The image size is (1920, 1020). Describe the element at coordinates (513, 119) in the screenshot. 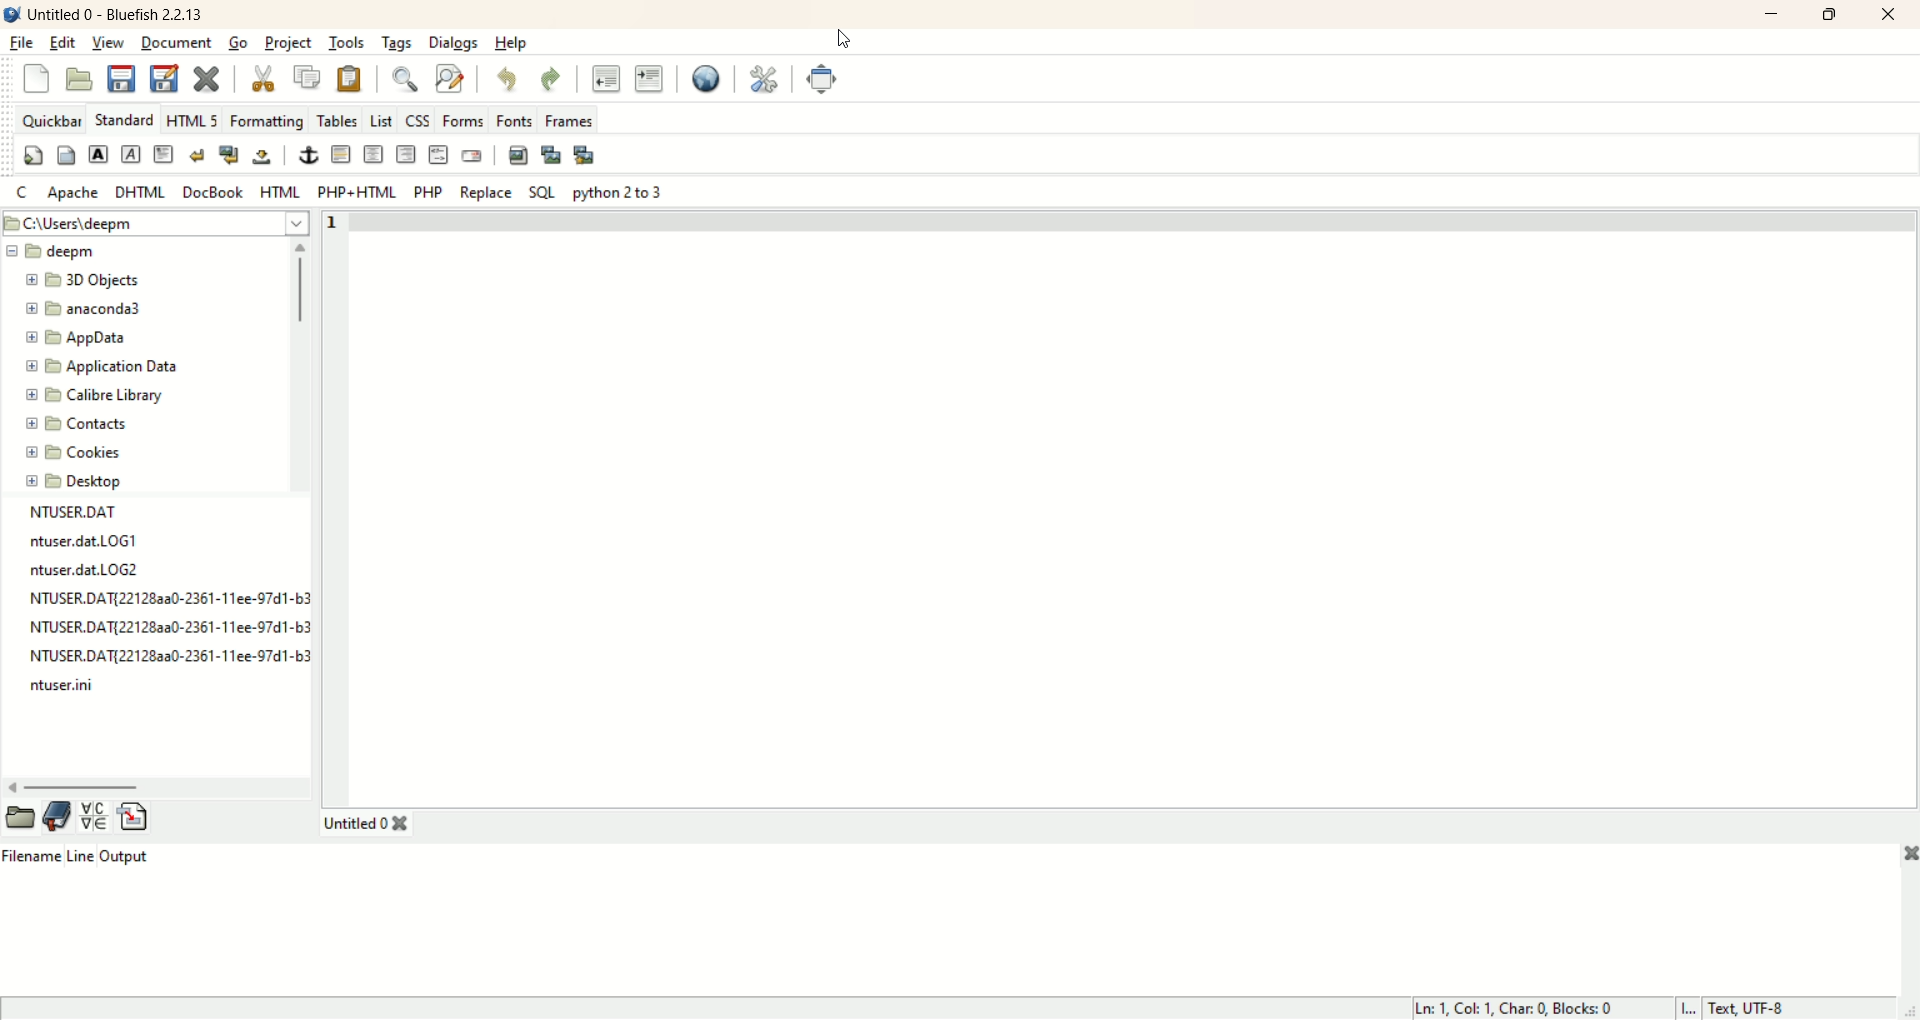

I see `fonts` at that location.